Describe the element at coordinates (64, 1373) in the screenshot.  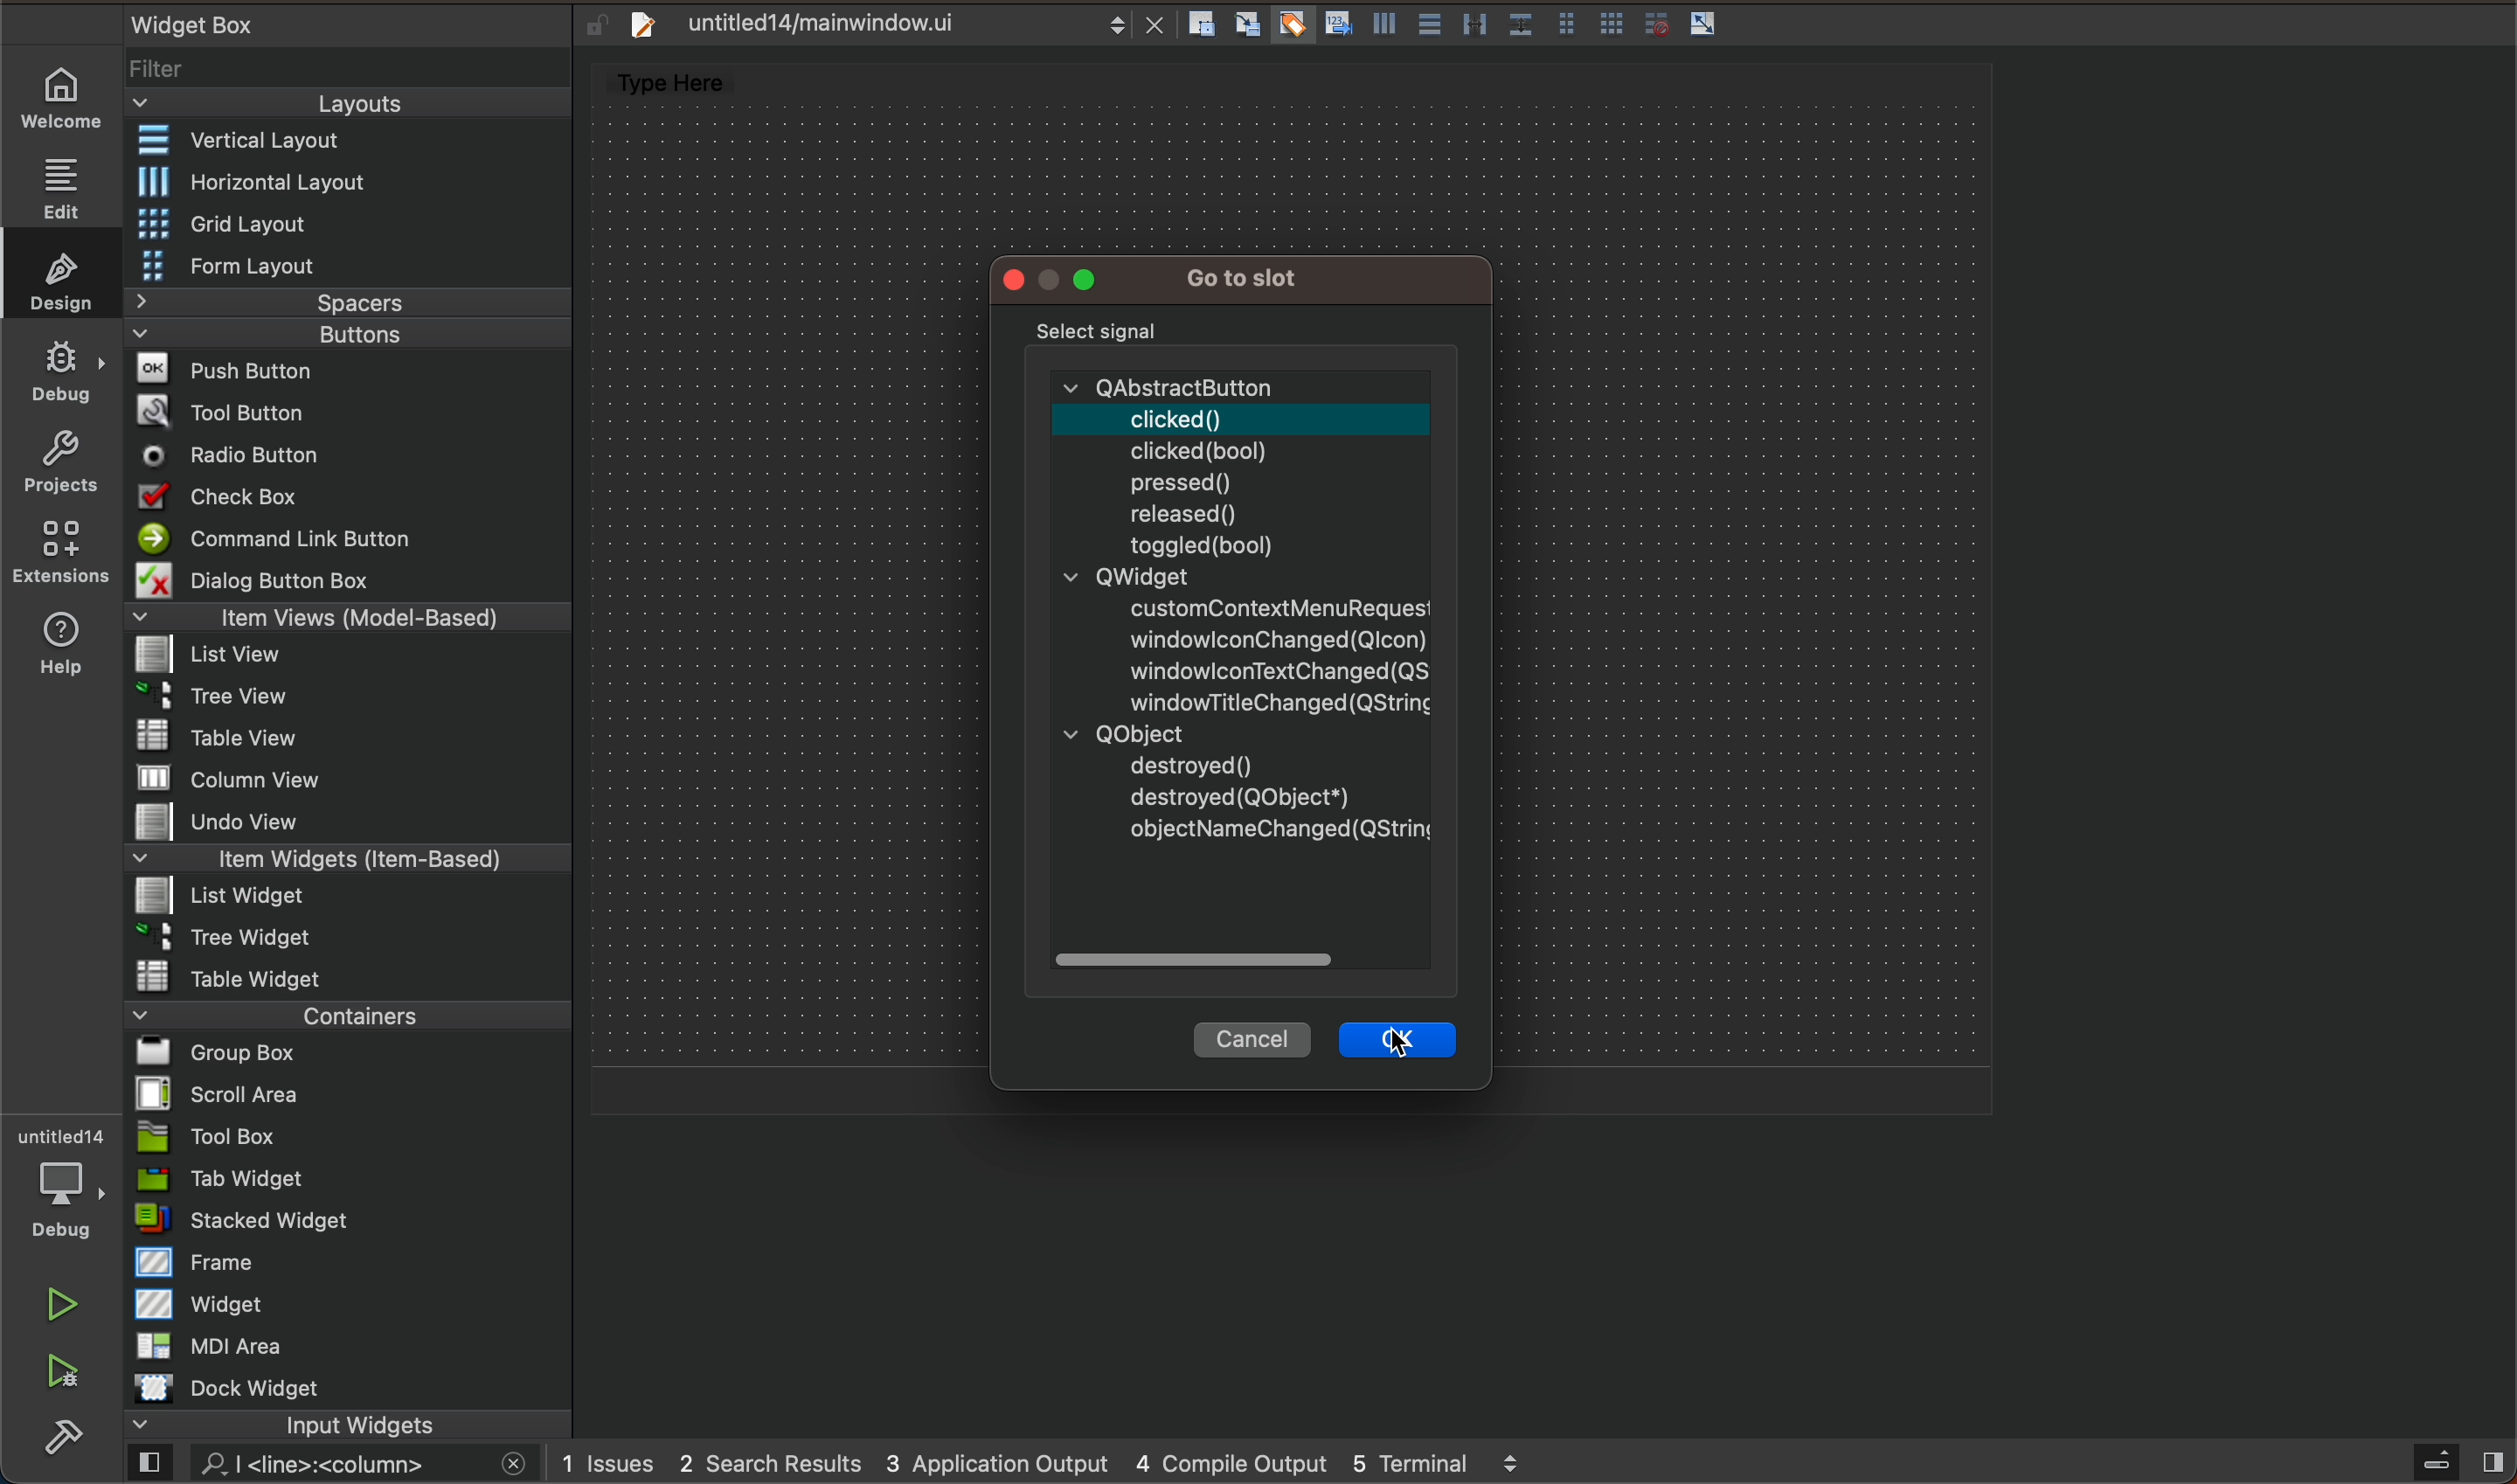
I see `run and debug` at that location.